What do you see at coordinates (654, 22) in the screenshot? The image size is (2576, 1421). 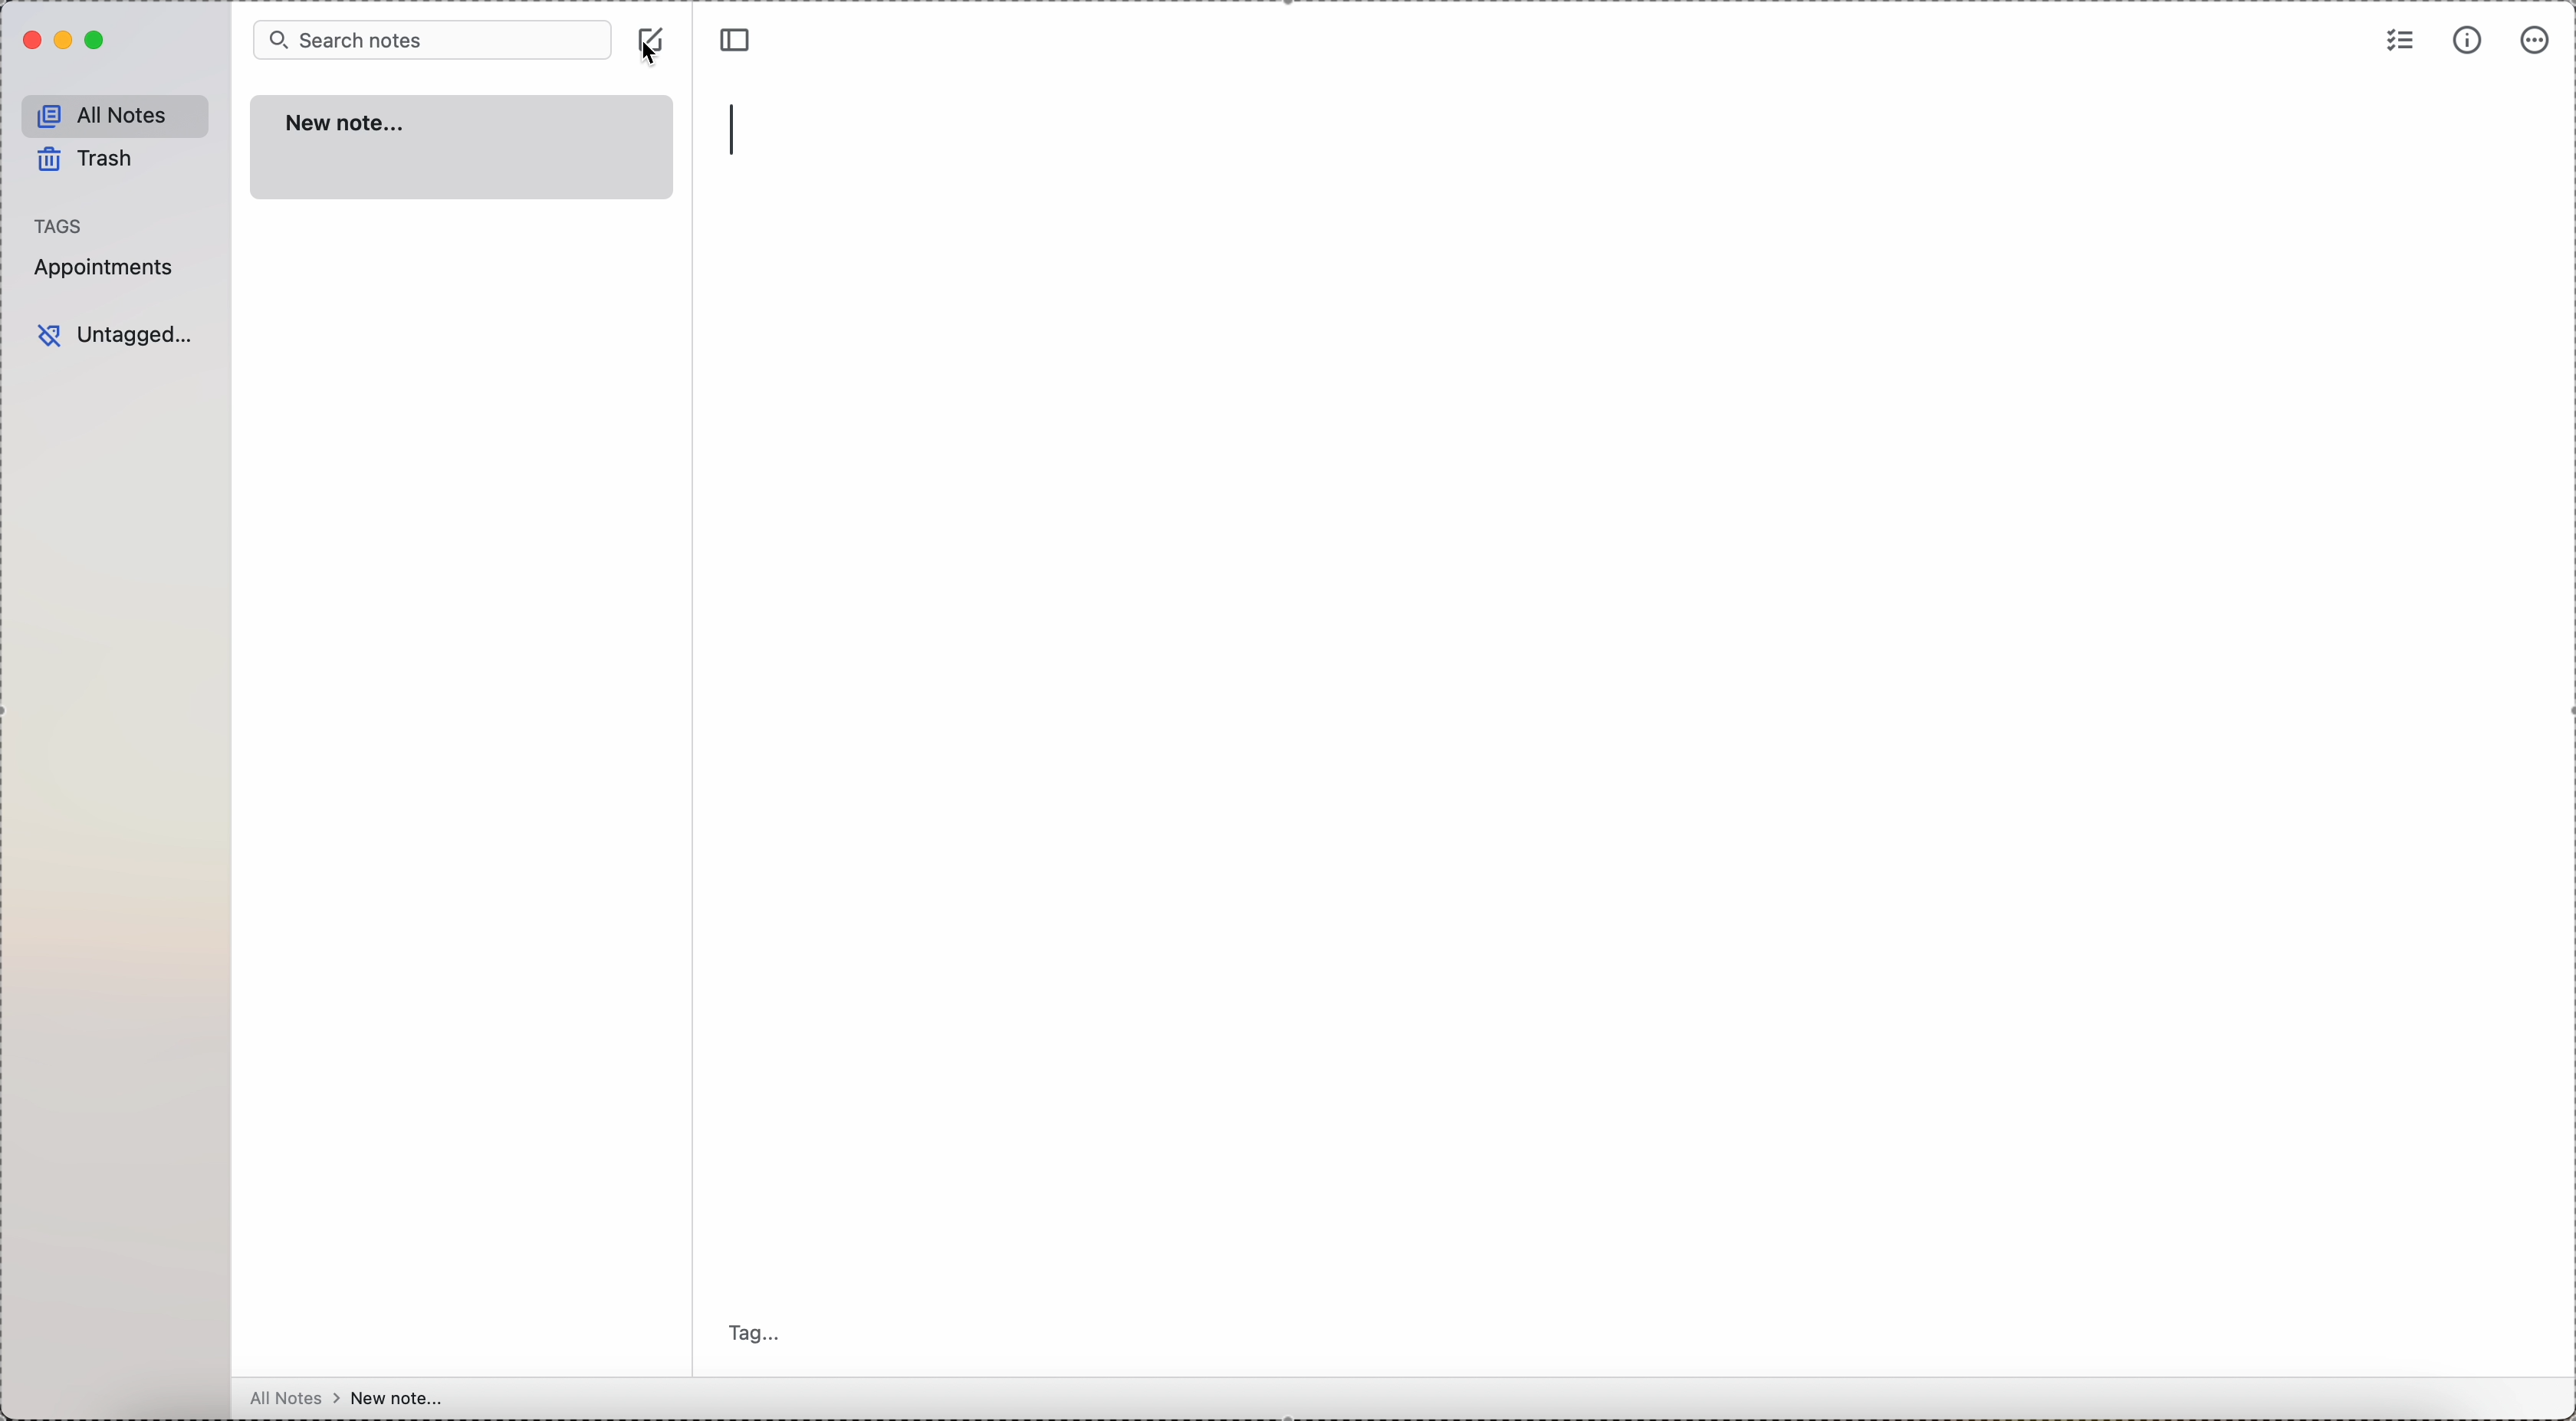 I see `create note` at bounding box center [654, 22].